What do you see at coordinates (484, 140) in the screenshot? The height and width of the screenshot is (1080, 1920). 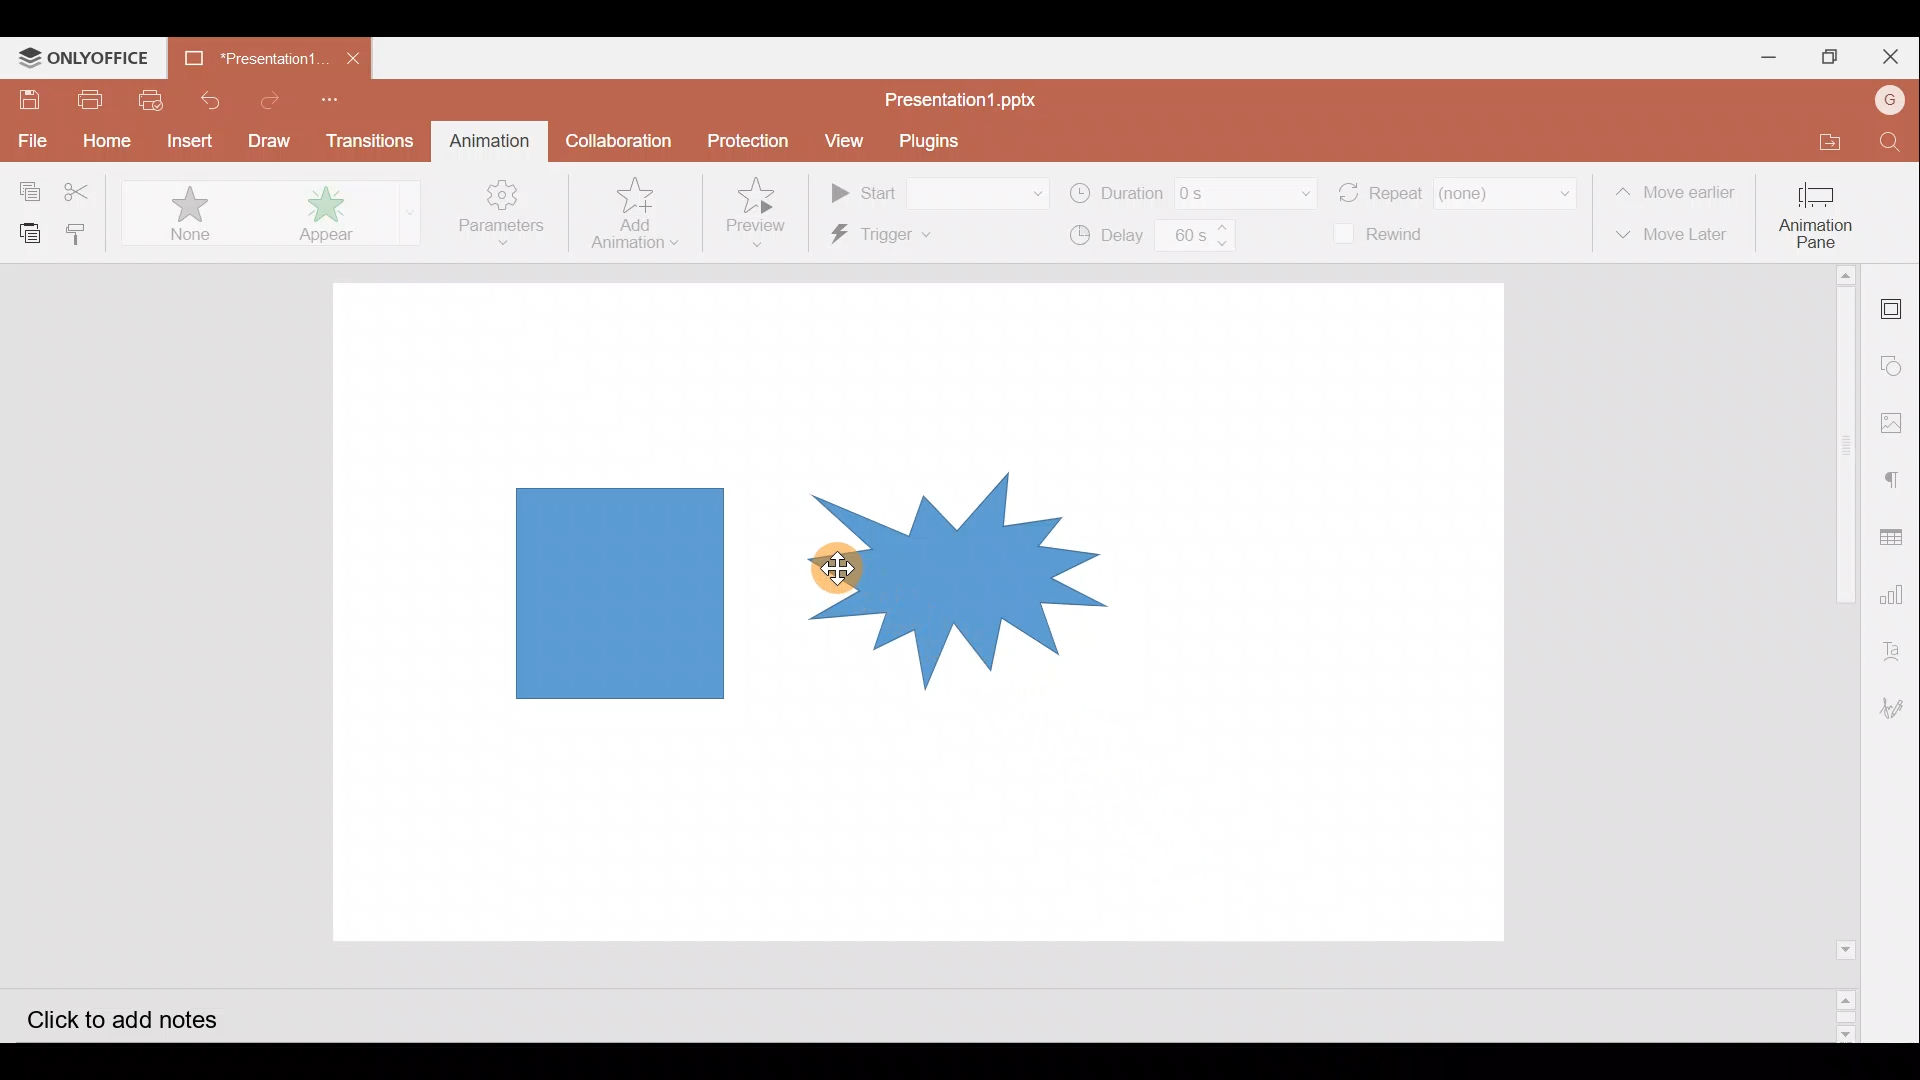 I see `Animation` at bounding box center [484, 140].